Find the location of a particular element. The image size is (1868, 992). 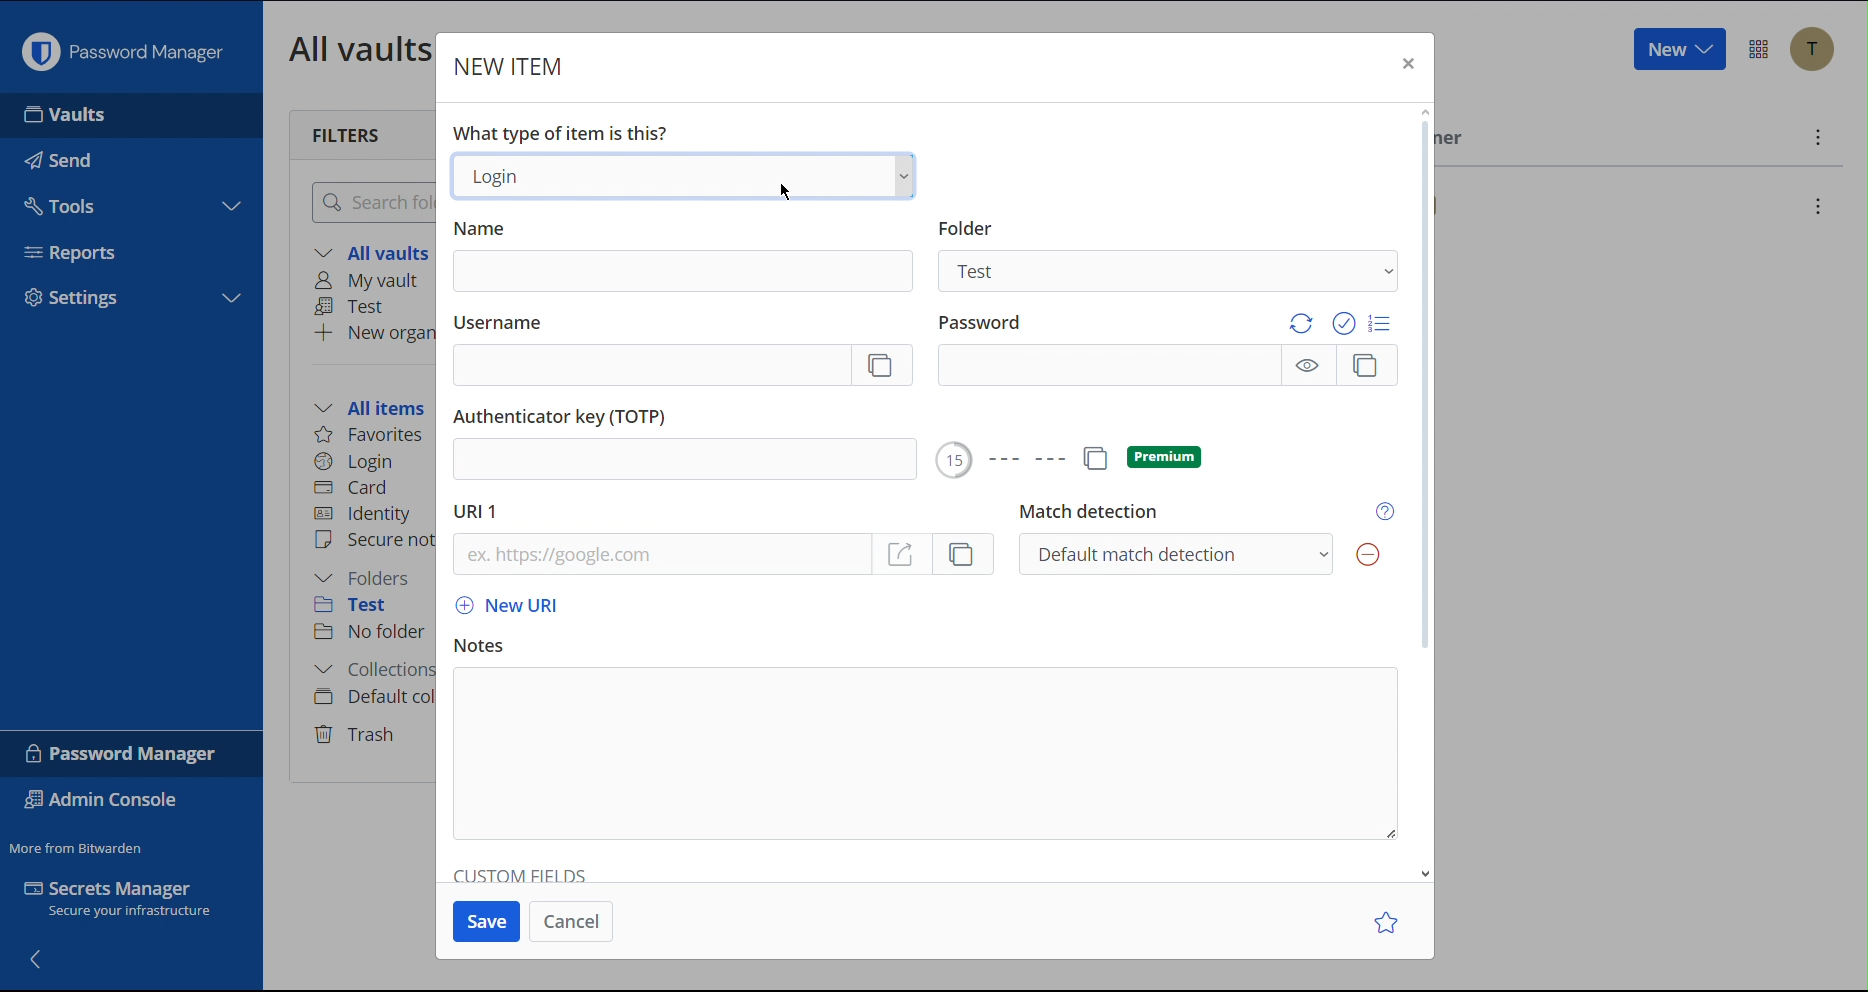

premium is located at coordinates (1164, 457).